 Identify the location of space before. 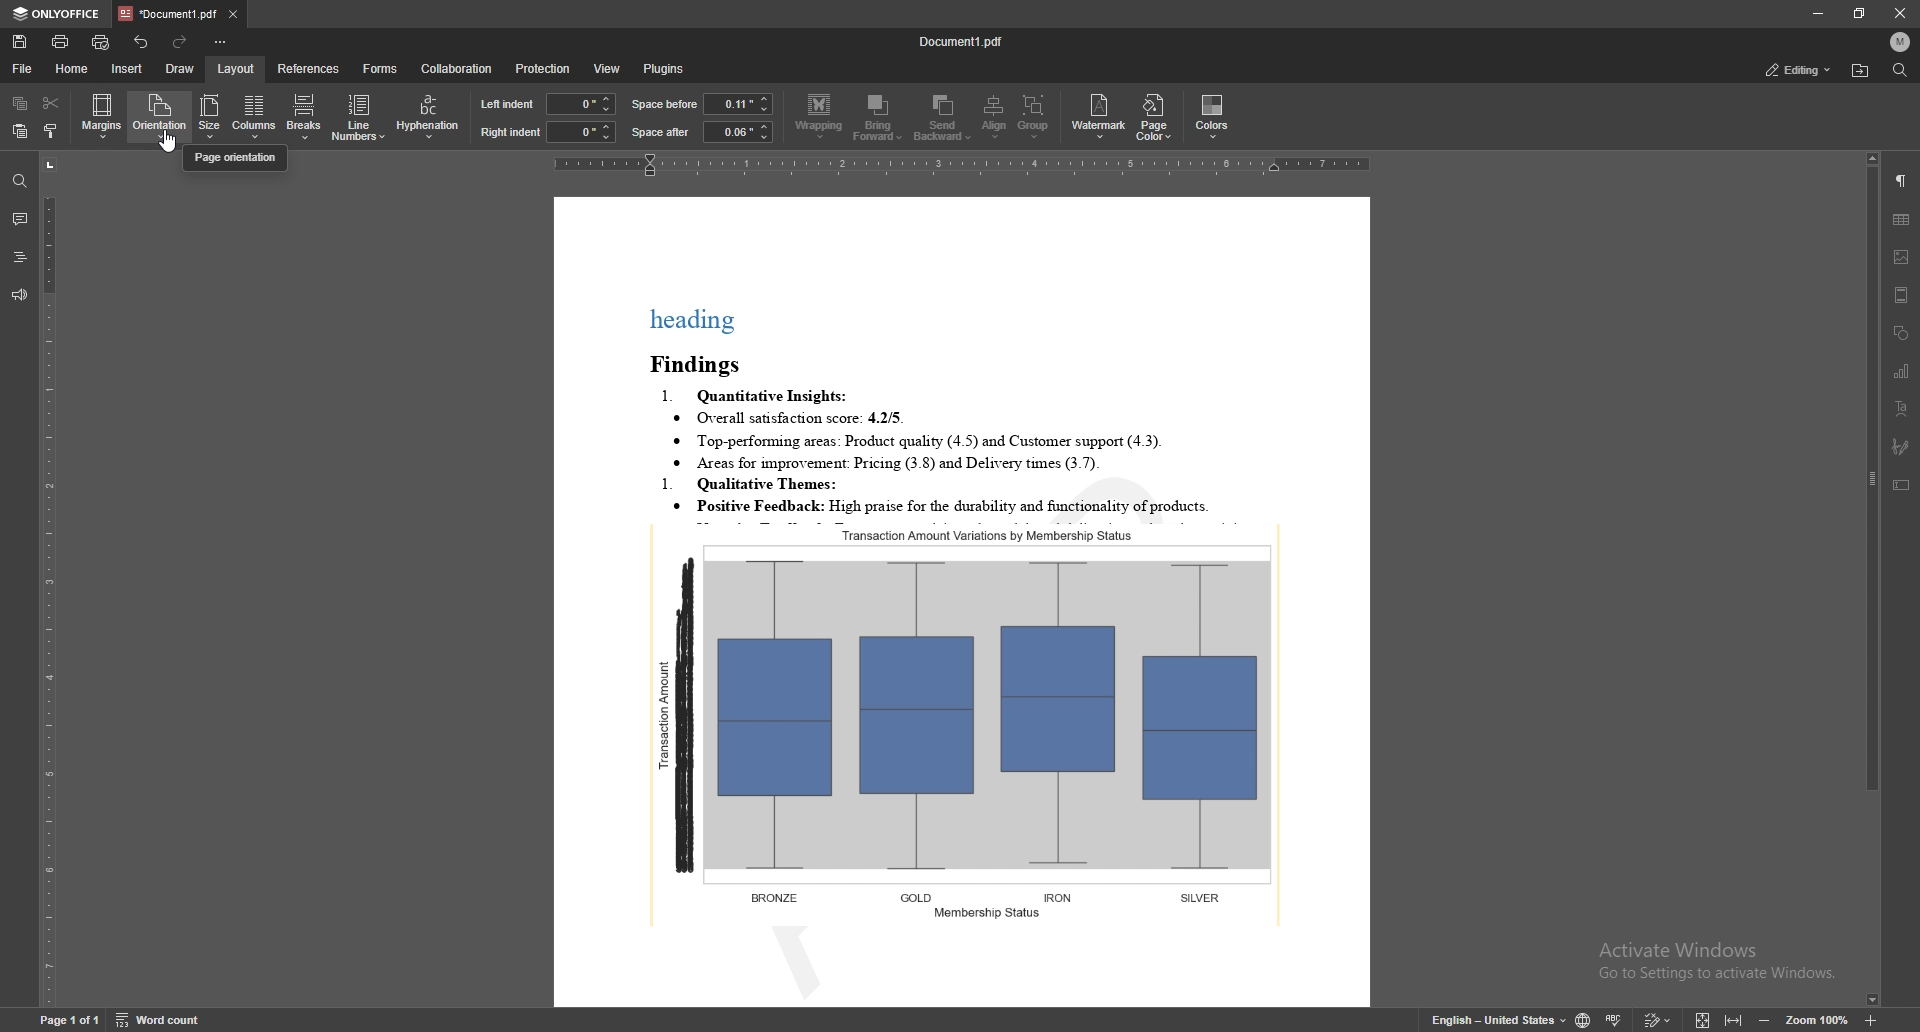
(664, 104).